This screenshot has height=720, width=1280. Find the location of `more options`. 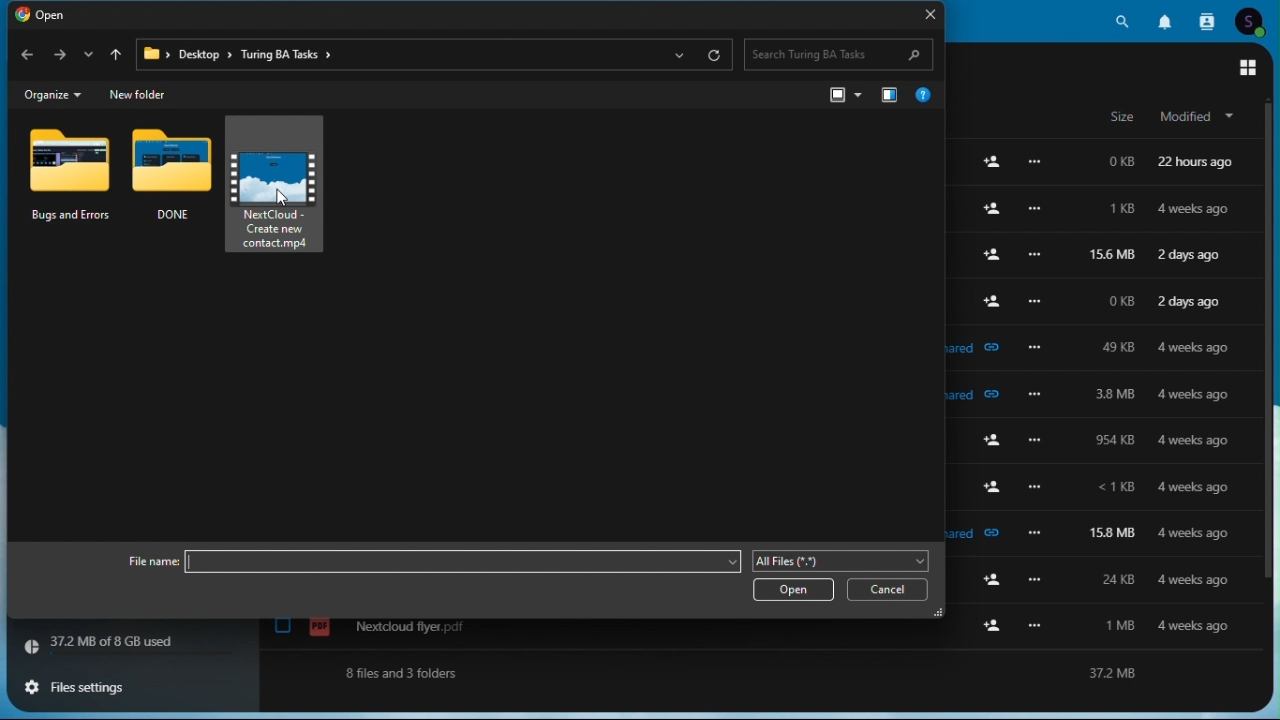

more options is located at coordinates (1034, 210).